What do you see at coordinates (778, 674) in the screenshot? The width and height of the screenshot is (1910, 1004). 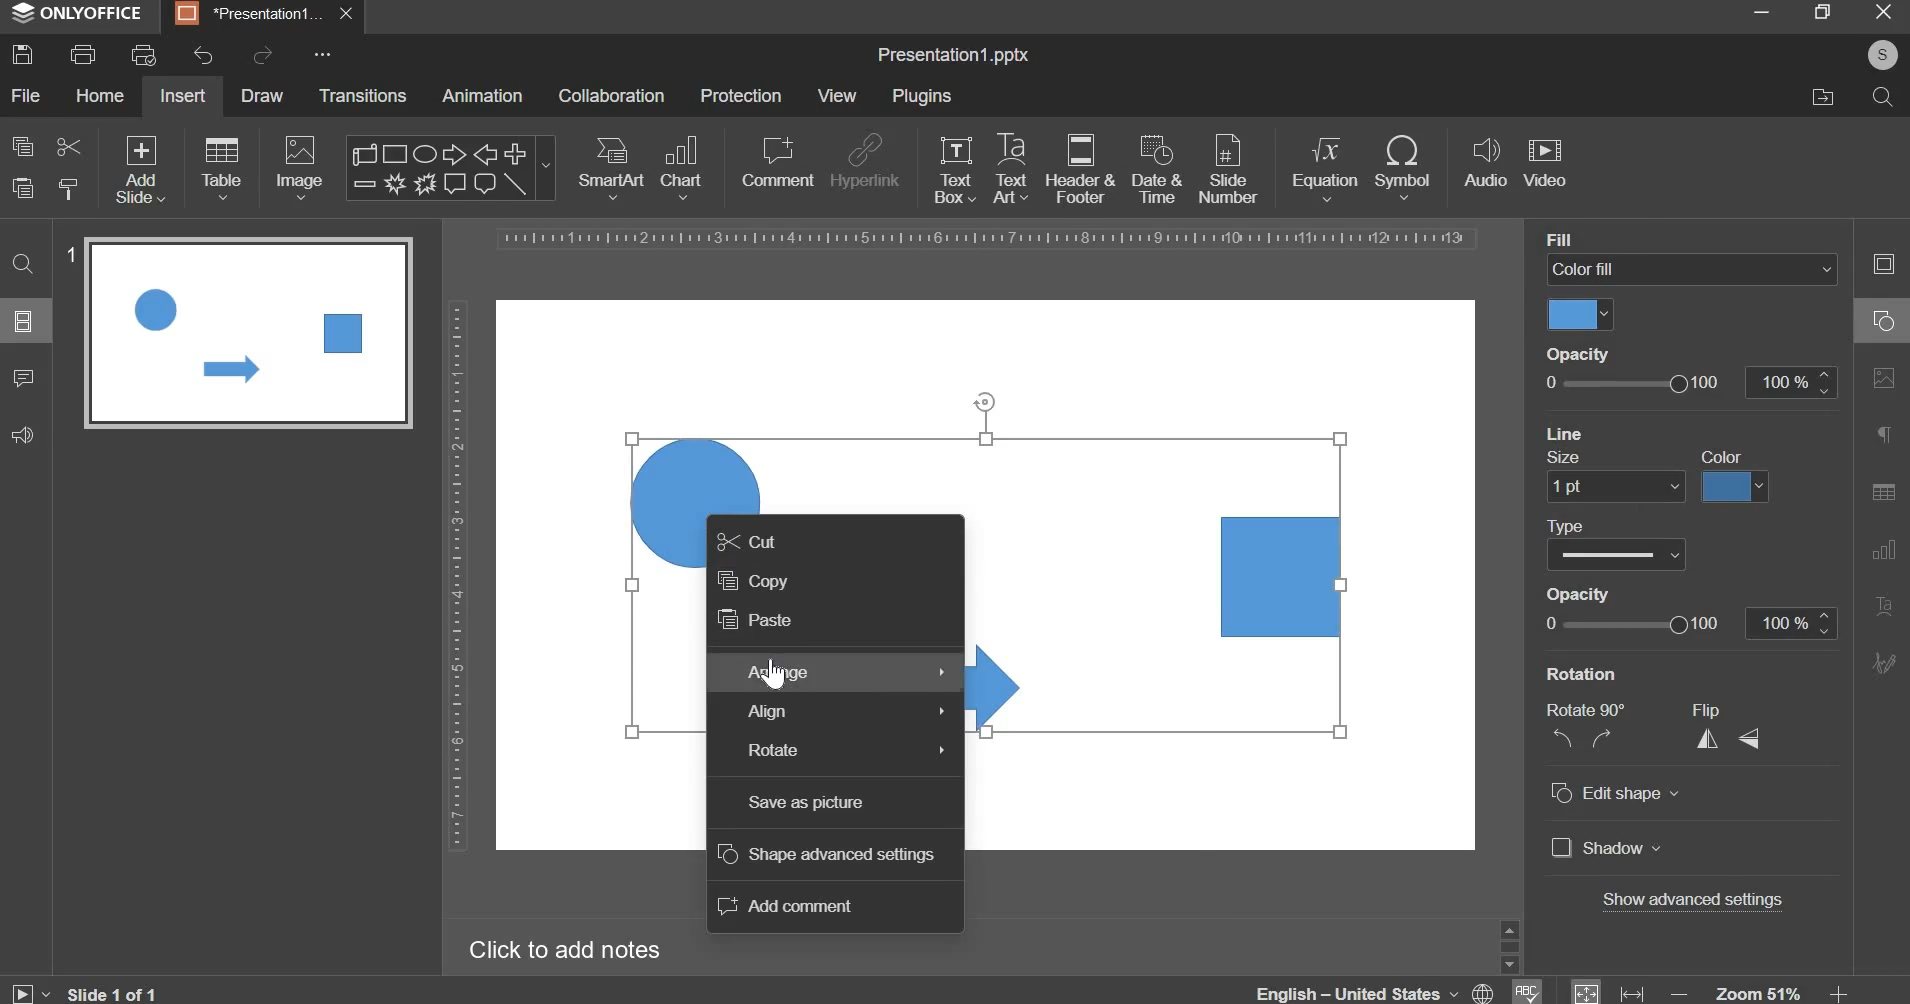 I see `cursor` at bounding box center [778, 674].